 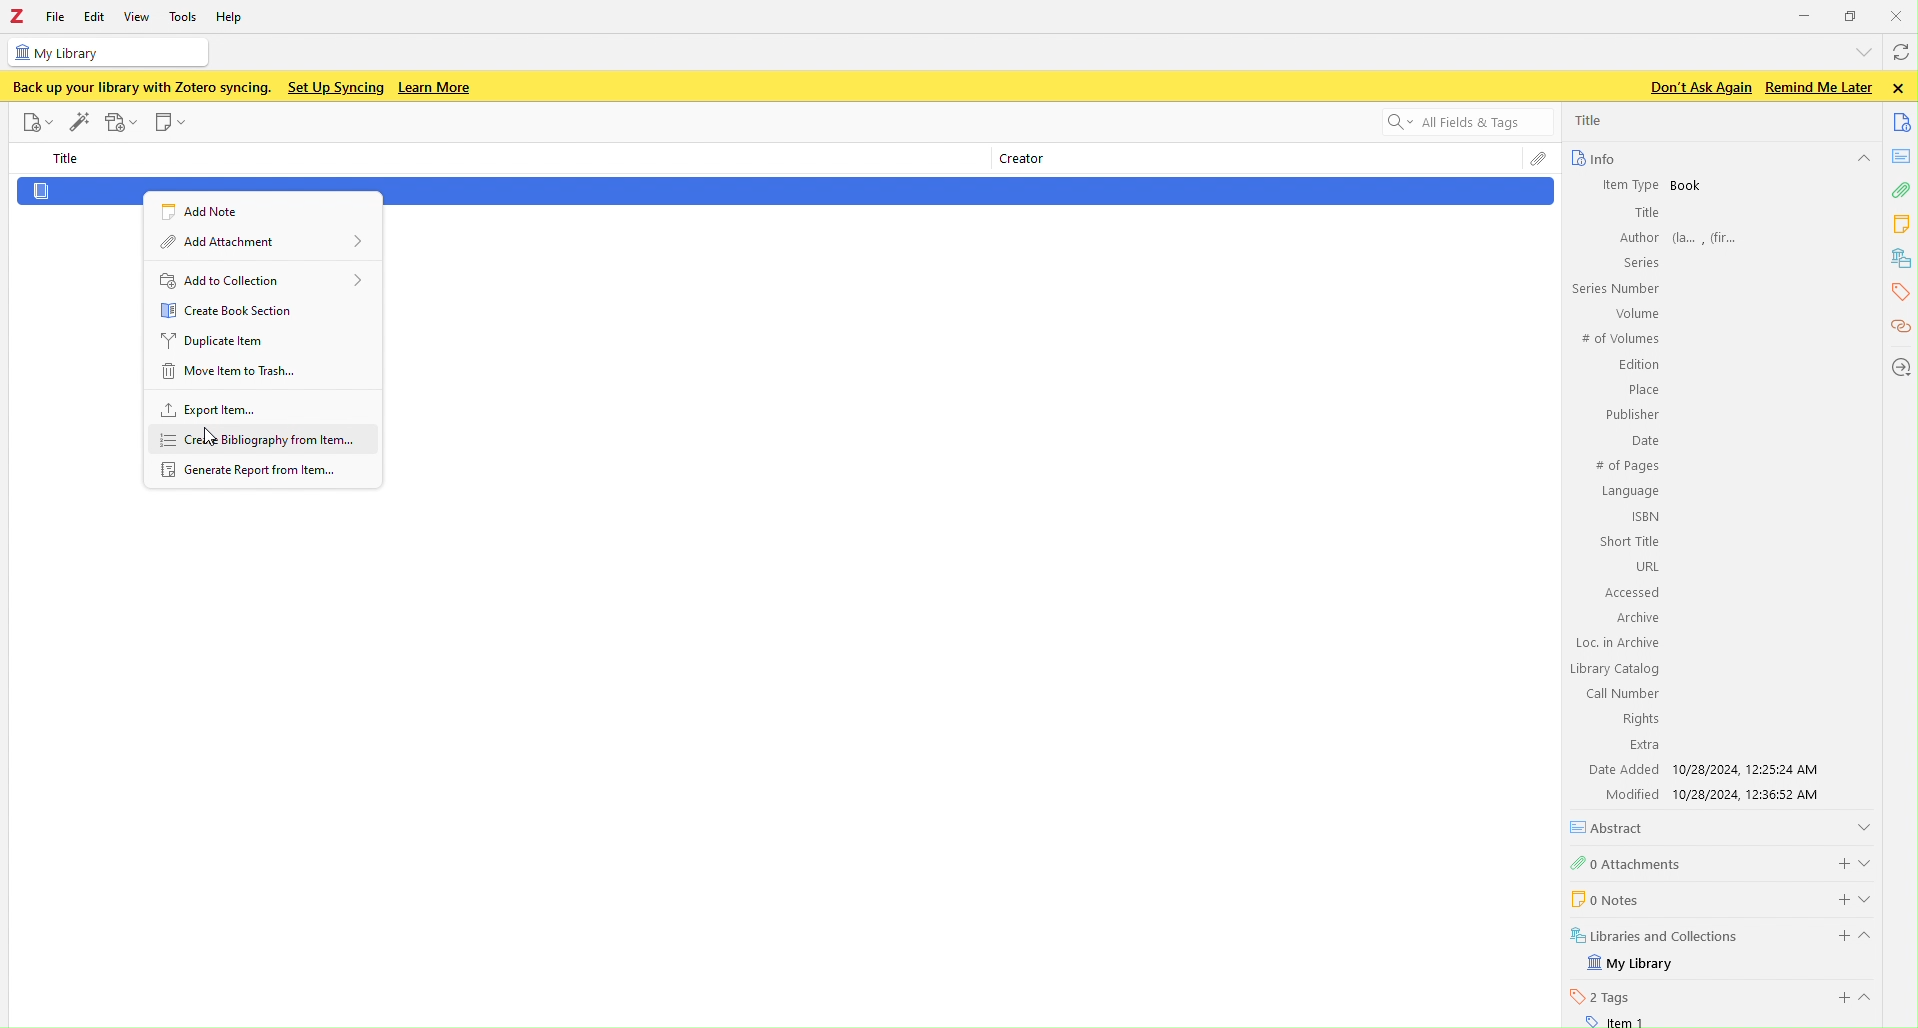 What do you see at coordinates (1624, 794) in the screenshot?
I see `‘Modified` at bounding box center [1624, 794].